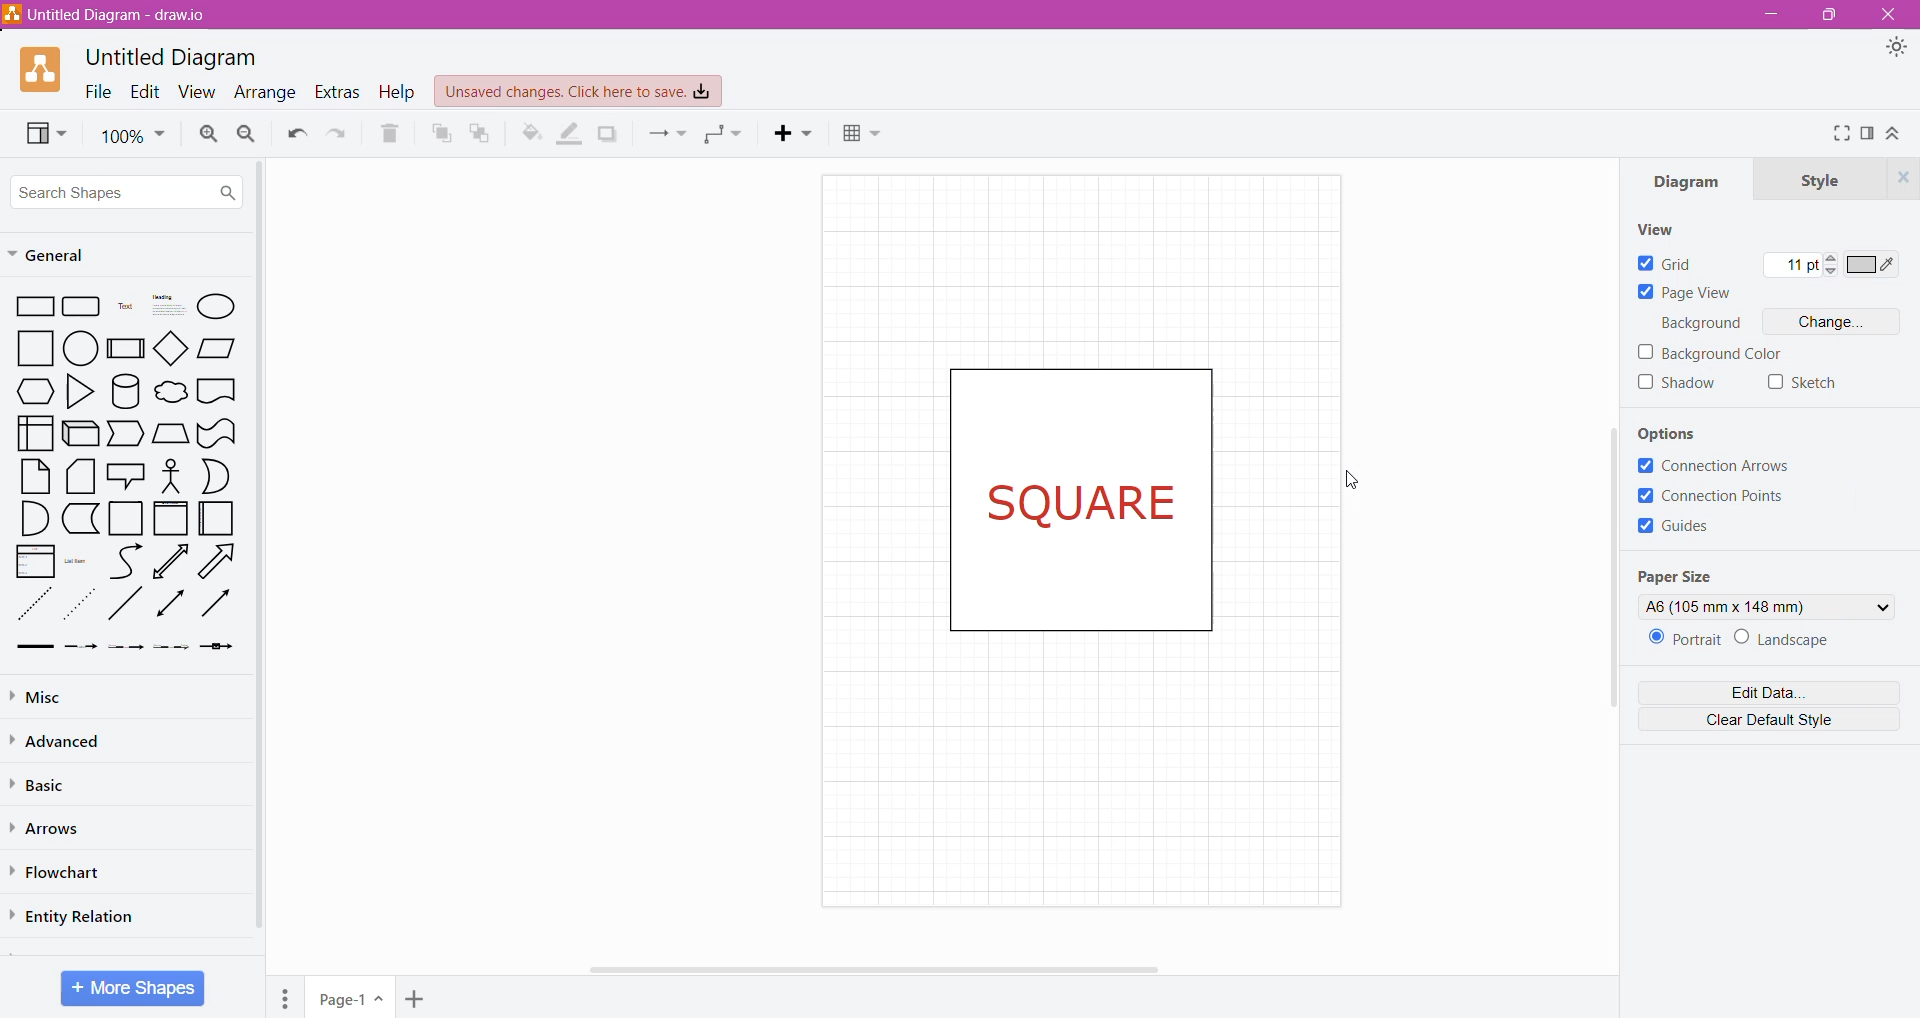 This screenshot has height=1018, width=1920. What do you see at coordinates (30, 305) in the screenshot?
I see `Rectangle` at bounding box center [30, 305].